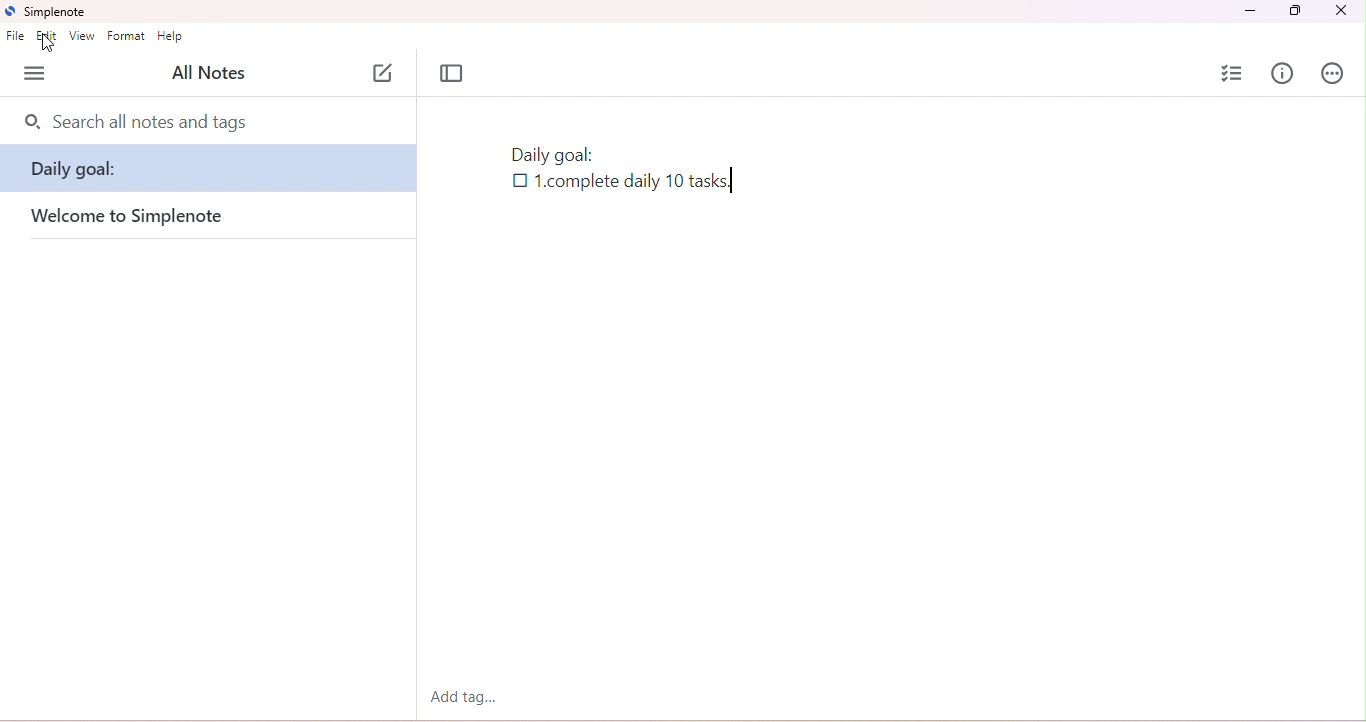 The height and width of the screenshot is (722, 1366). What do you see at coordinates (209, 71) in the screenshot?
I see `all notes` at bounding box center [209, 71].